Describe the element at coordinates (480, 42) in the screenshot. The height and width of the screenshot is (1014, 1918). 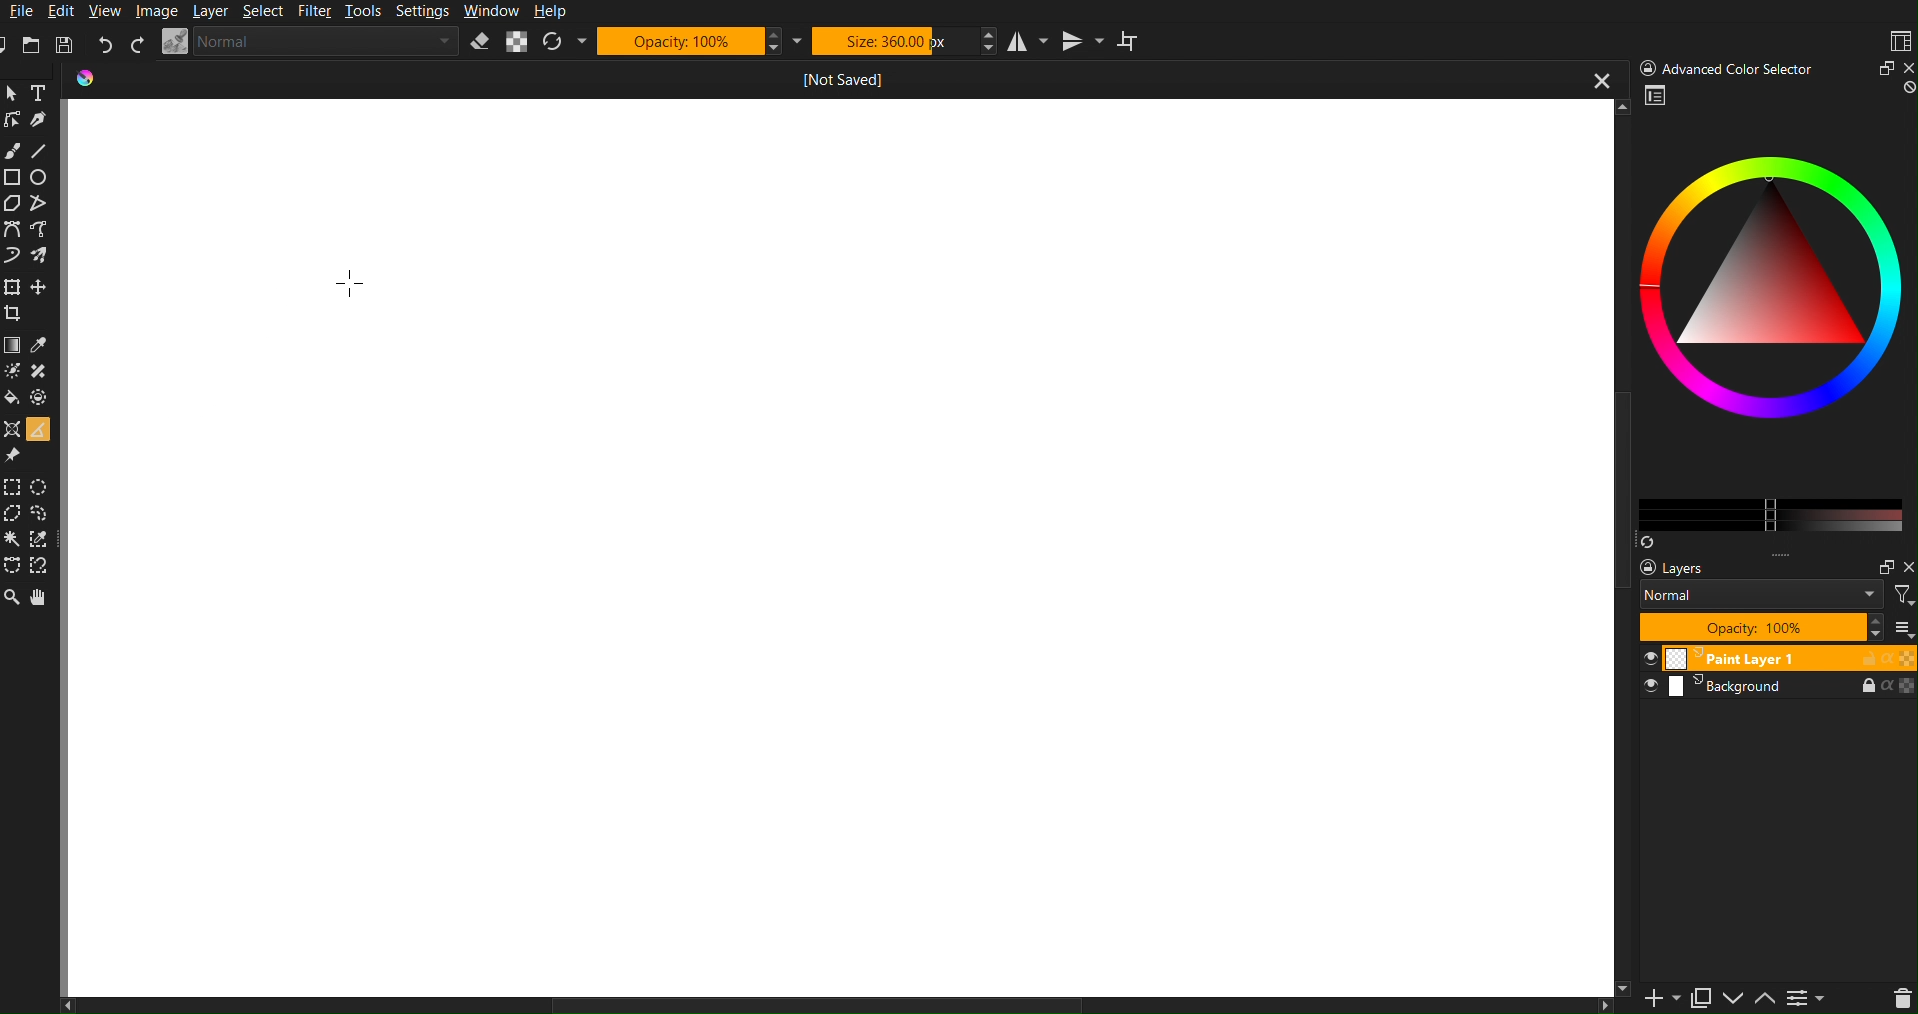
I see `Eraser` at that location.